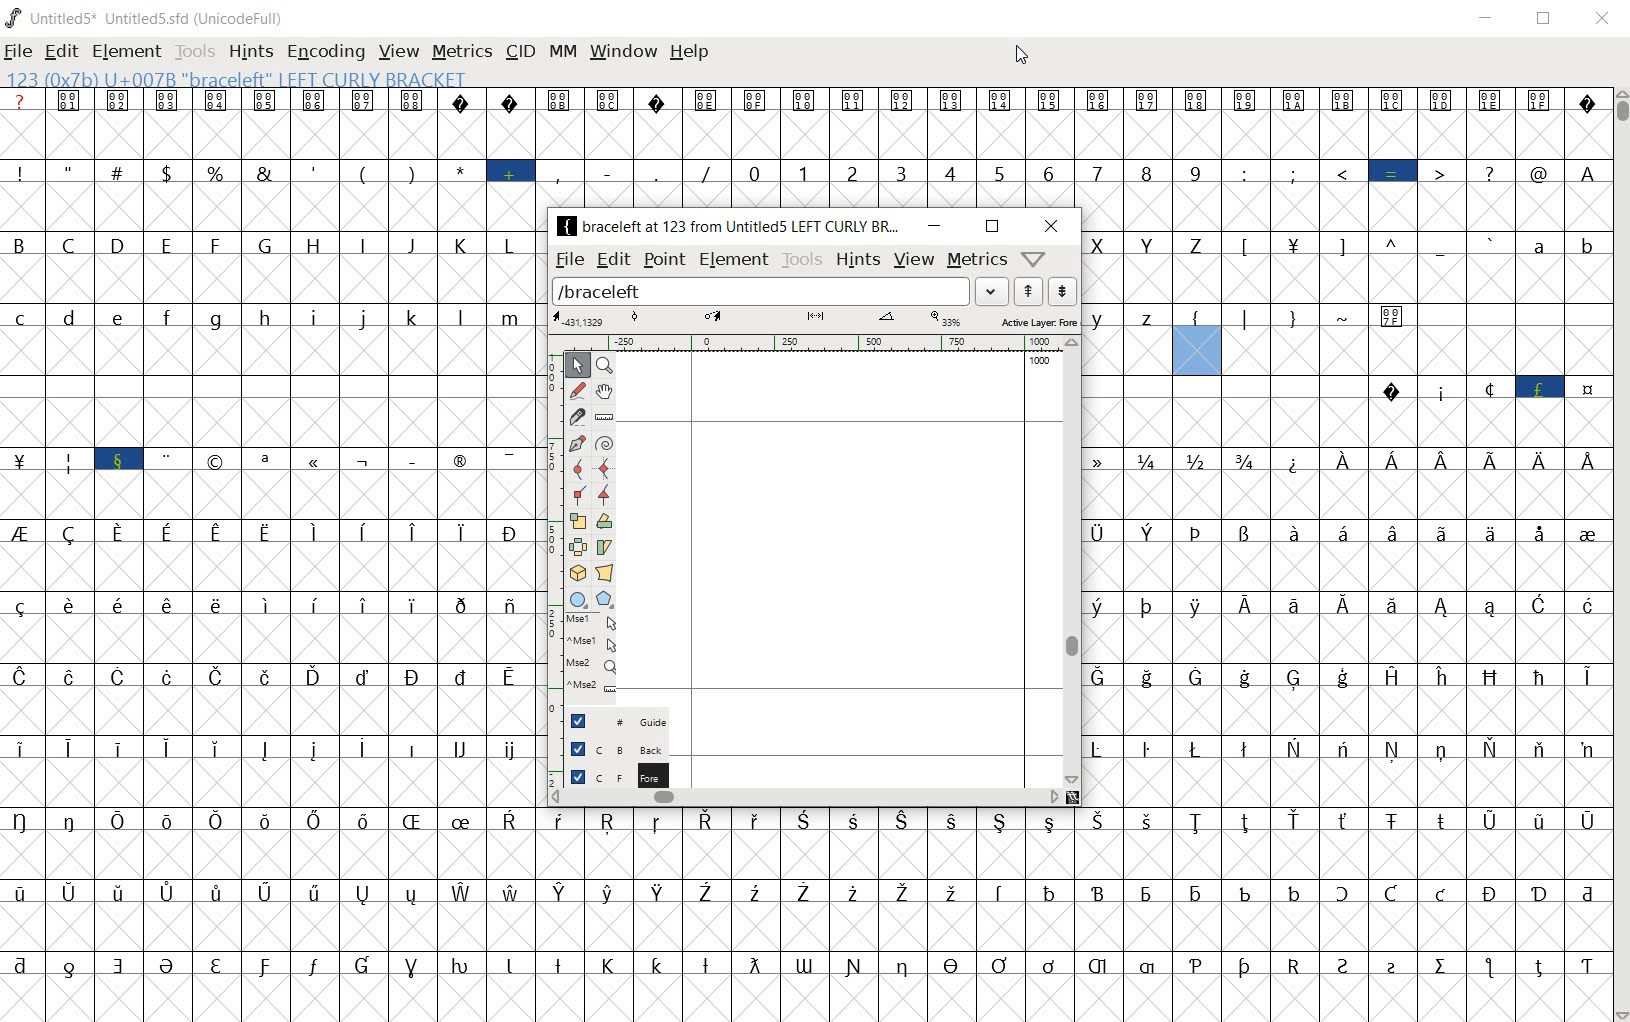 Image resolution: width=1630 pixels, height=1022 pixels. What do you see at coordinates (587, 658) in the screenshot?
I see `mse1 mse1 mse2 mse2` at bounding box center [587, 658].